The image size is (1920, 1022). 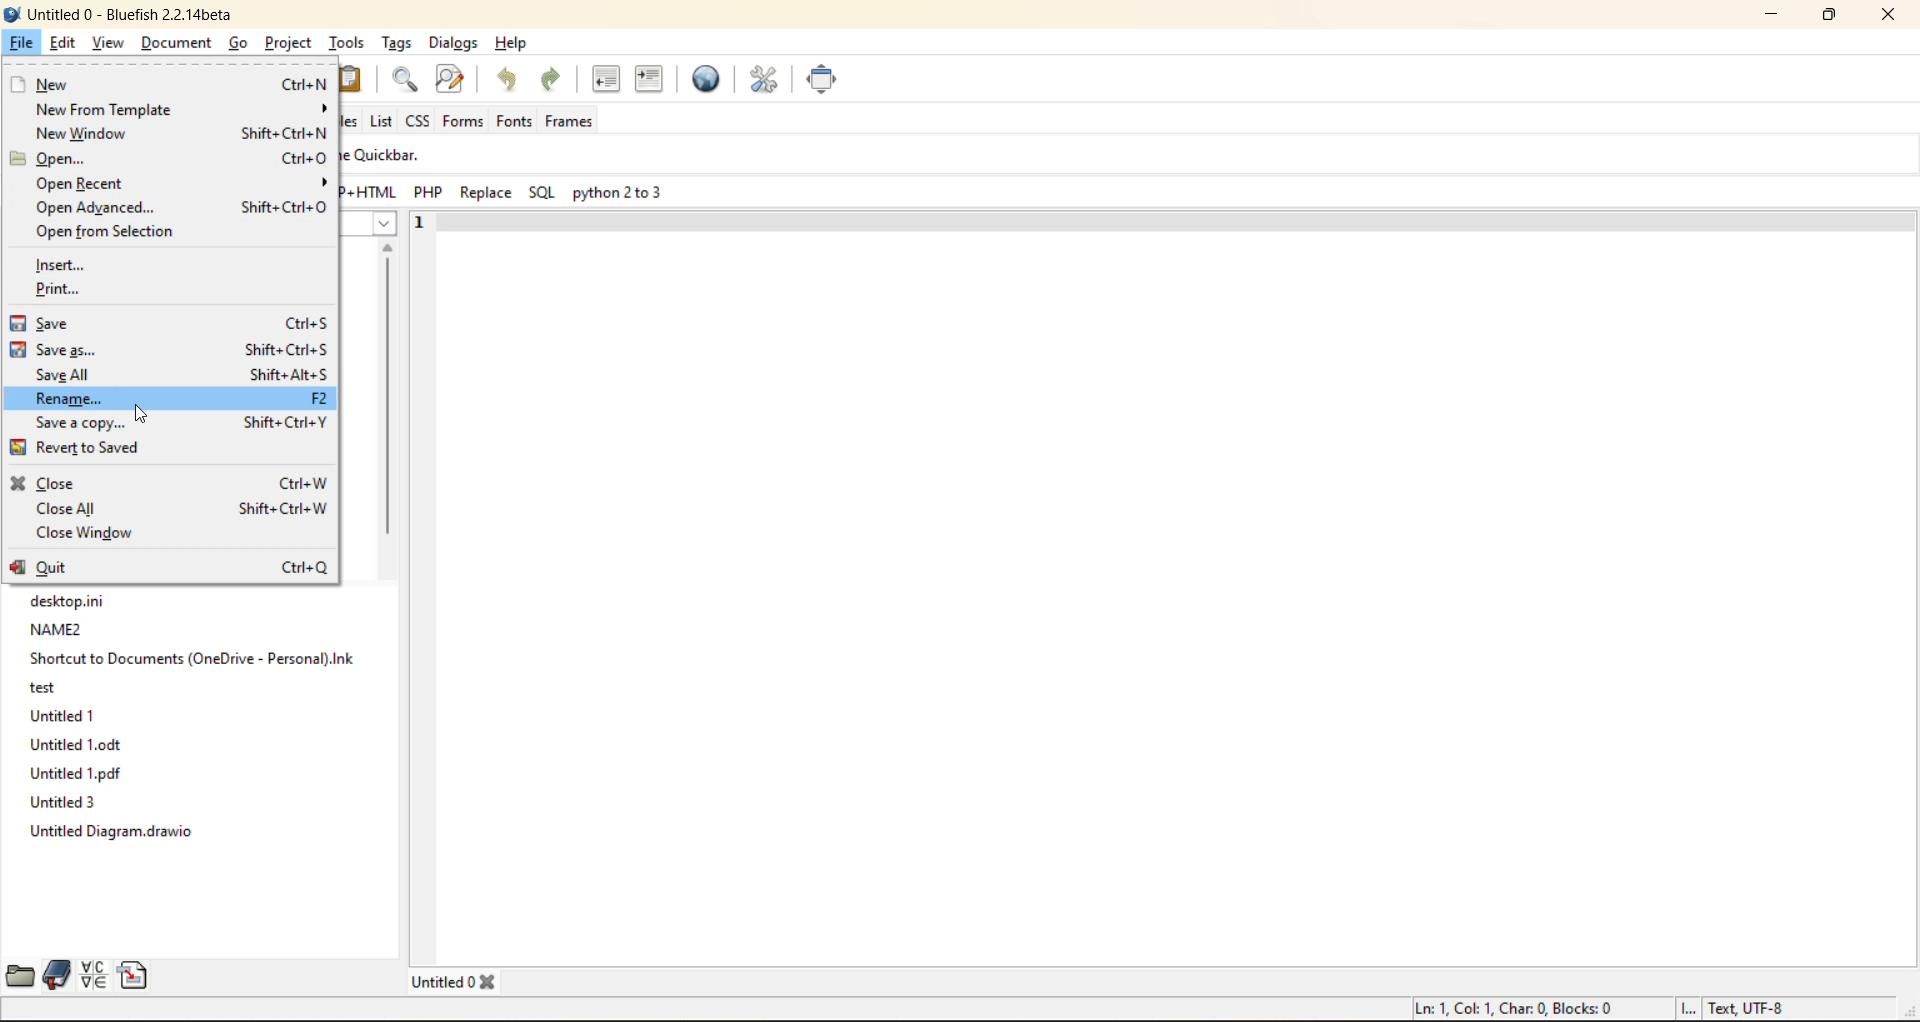 I want to click on indent, so click(x=649, y=79).